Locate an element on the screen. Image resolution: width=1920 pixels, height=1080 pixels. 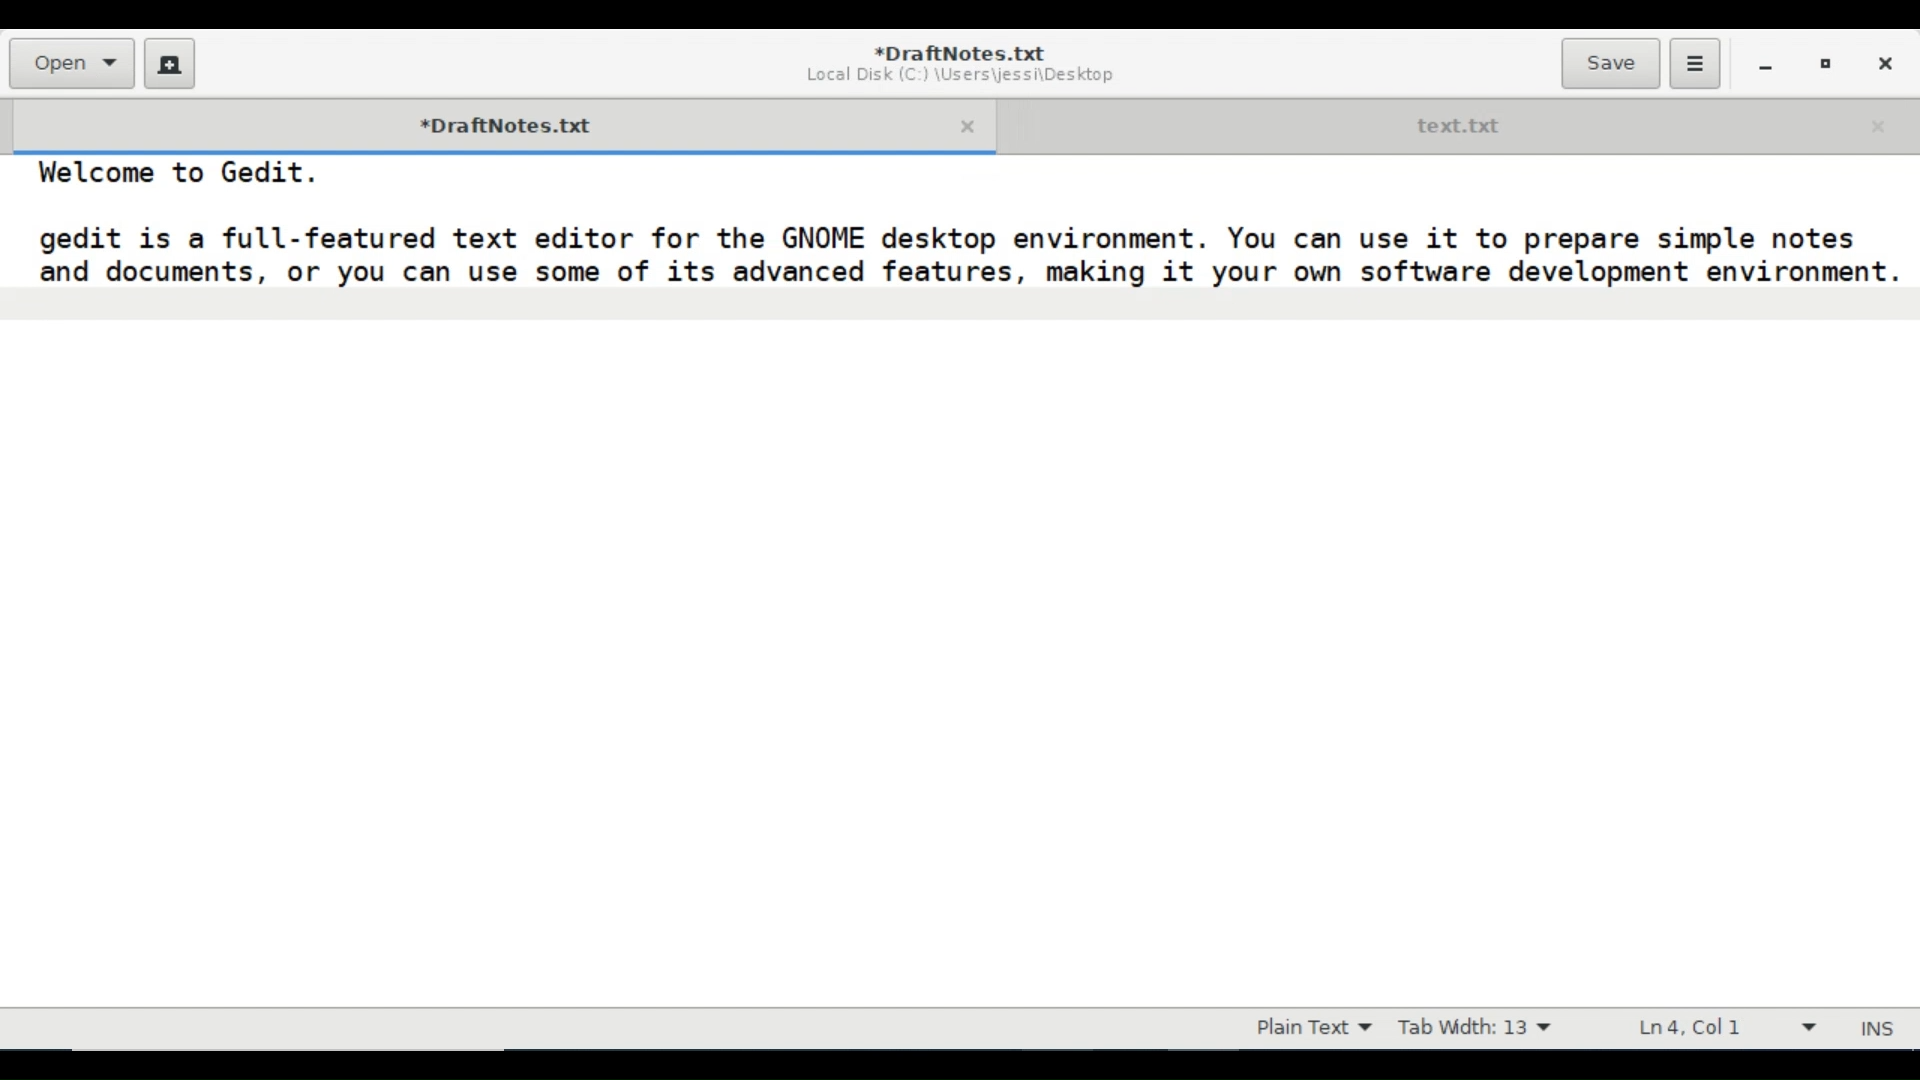
Current Tab is located at coordinates (491, 123).